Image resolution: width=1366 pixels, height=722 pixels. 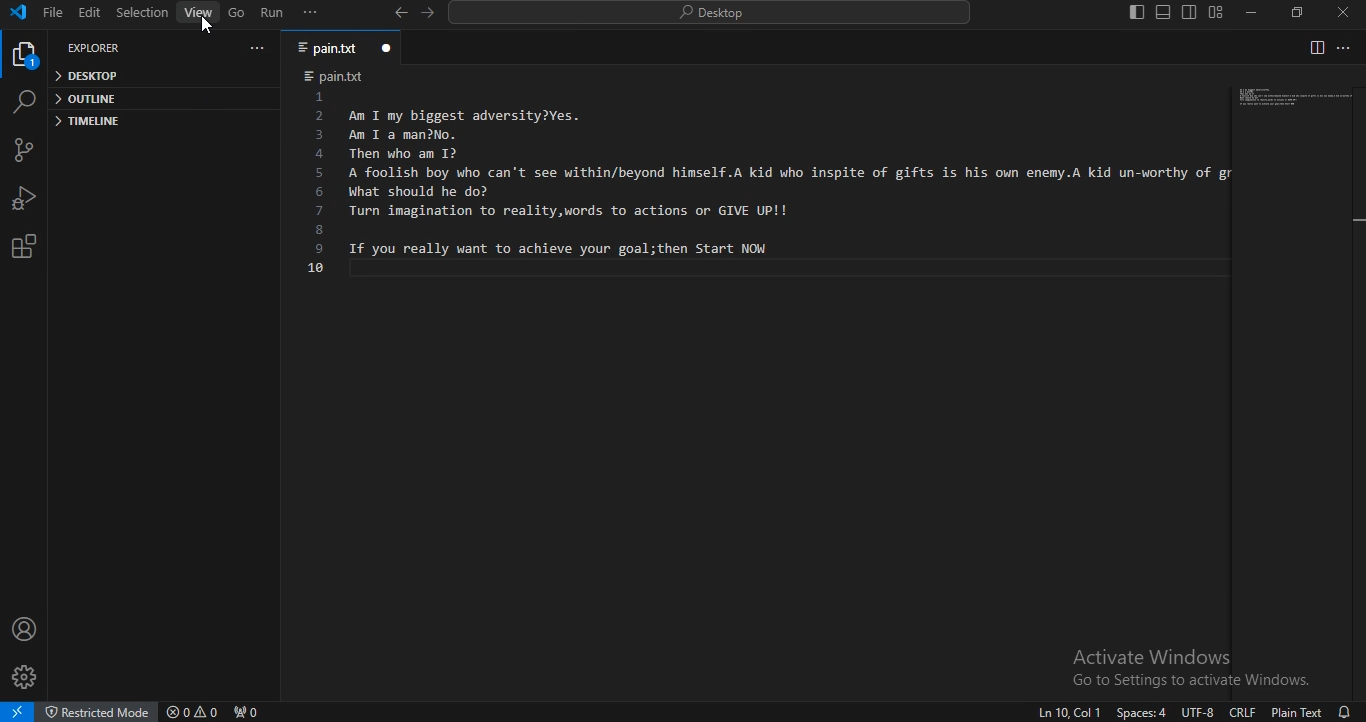 I want to click on account, so click(x=25, y=627).